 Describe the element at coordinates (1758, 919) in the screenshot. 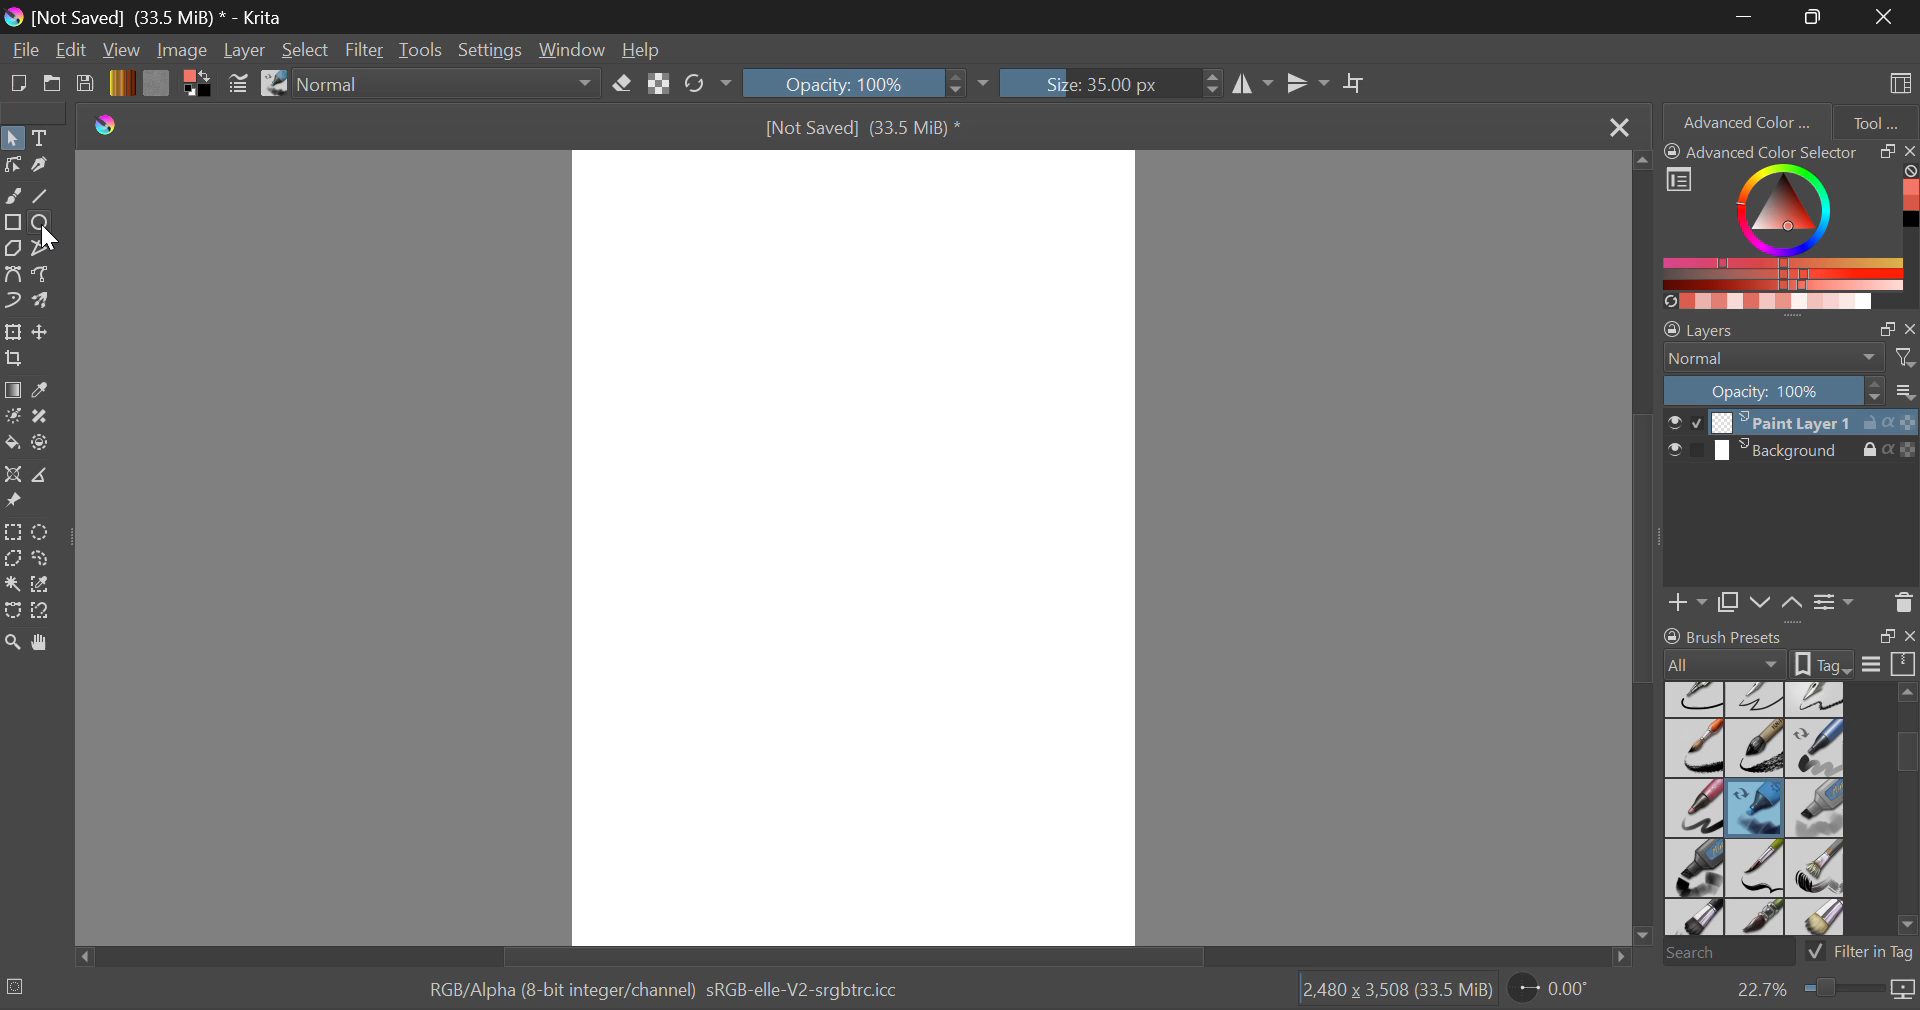

I see `Bristles-4 Glaze` at that location.